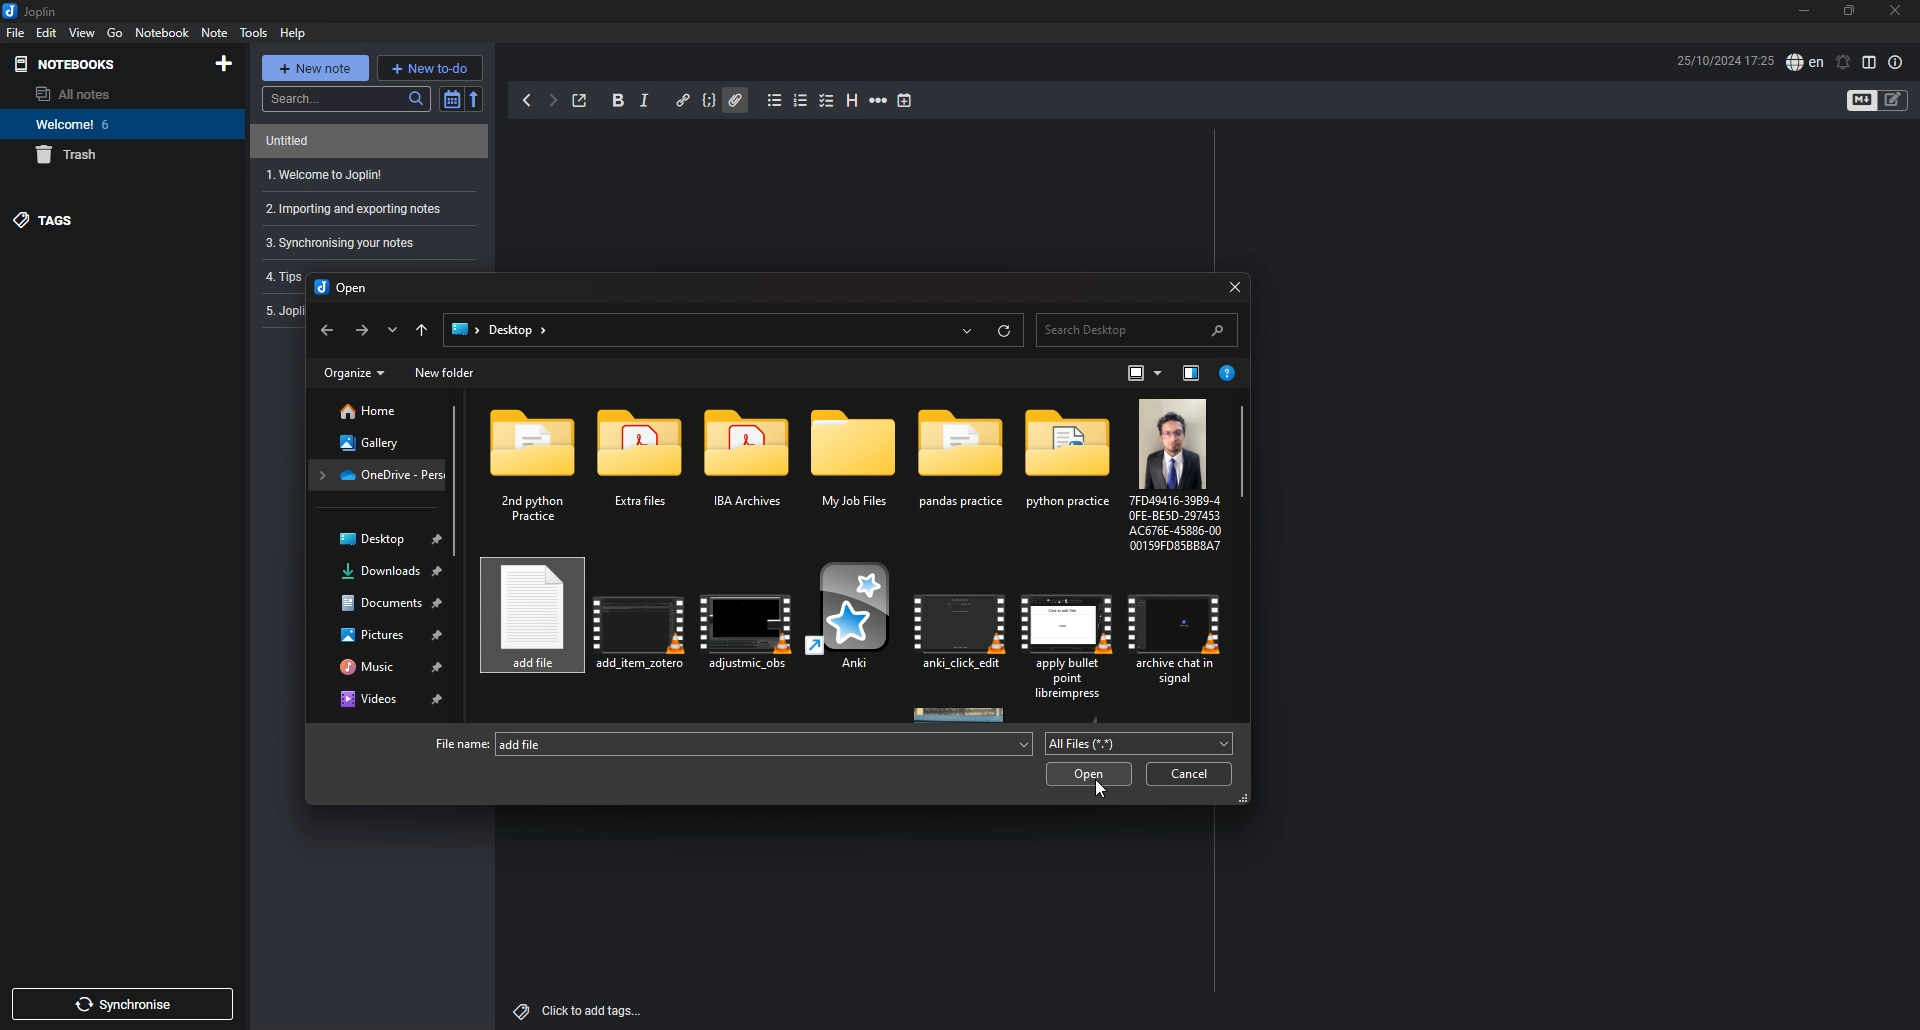  I want to click on all notes, so click(103, 93).